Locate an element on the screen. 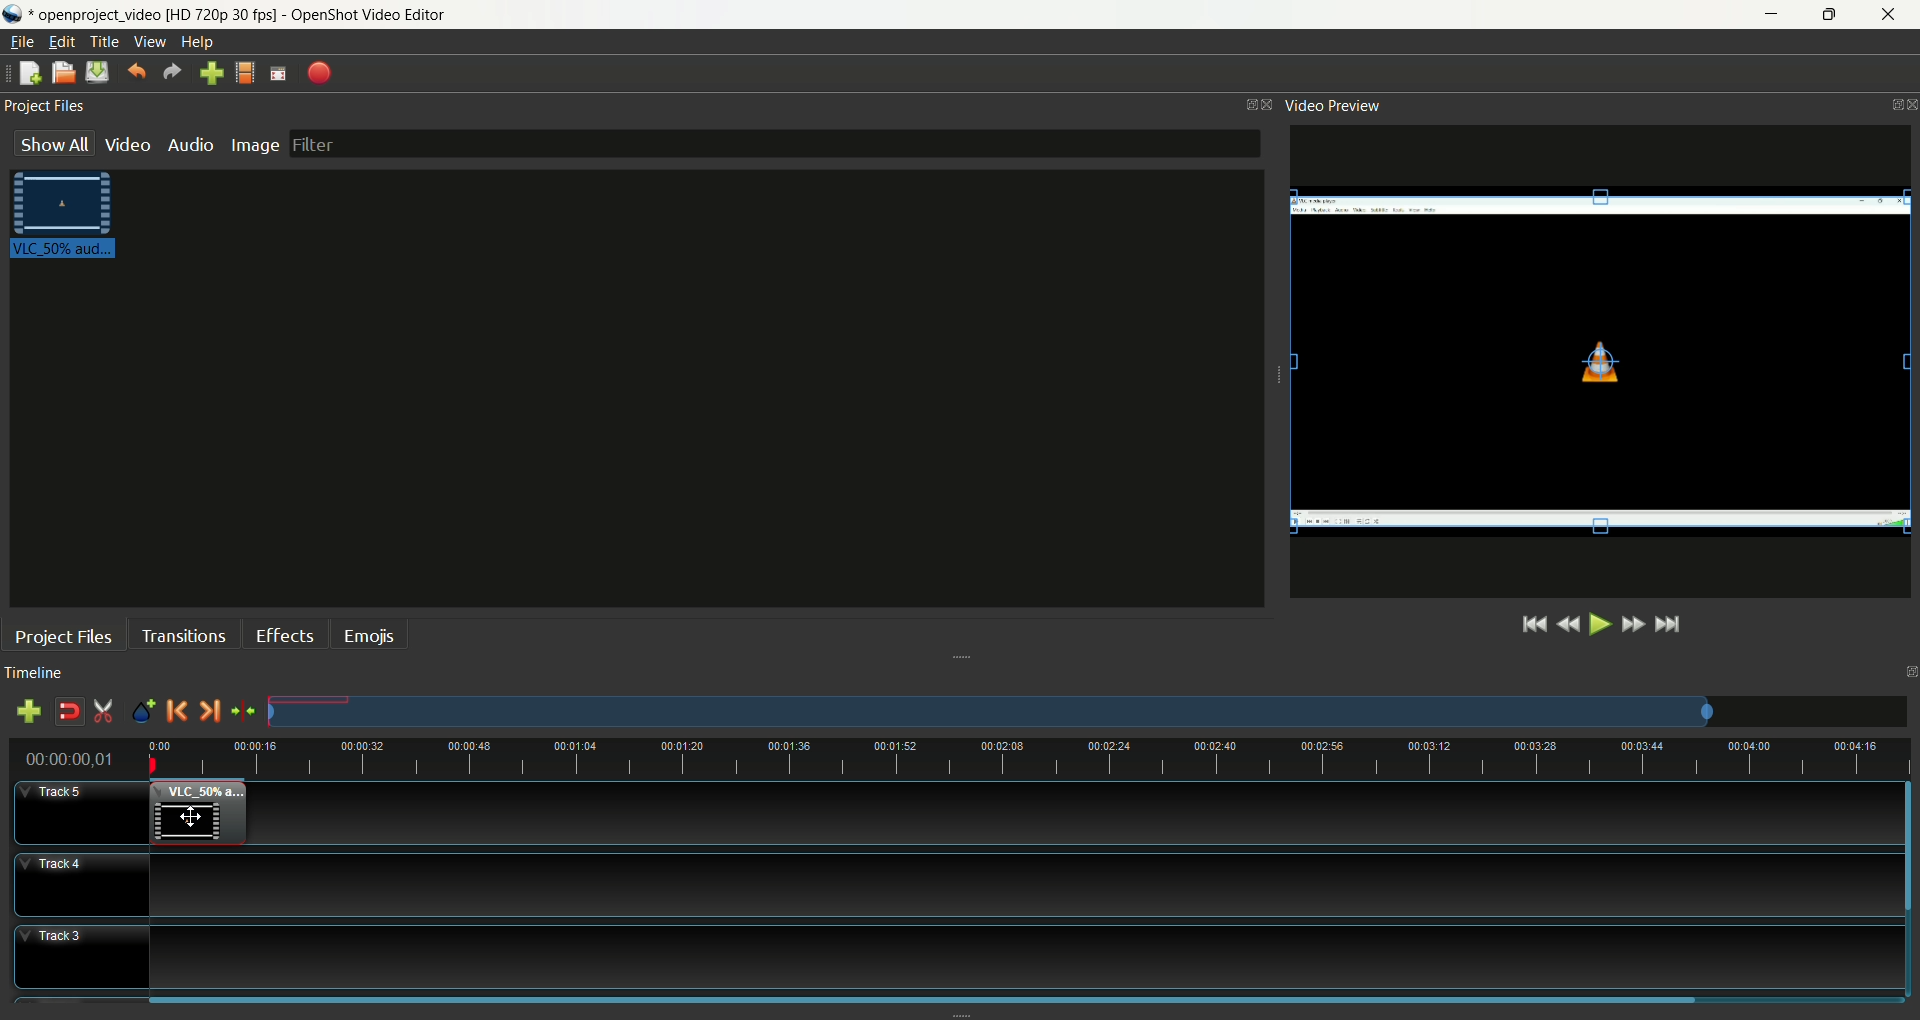 The height and width of the screenshot is (1020, 1920). add track is located at coordinates (29, 711).